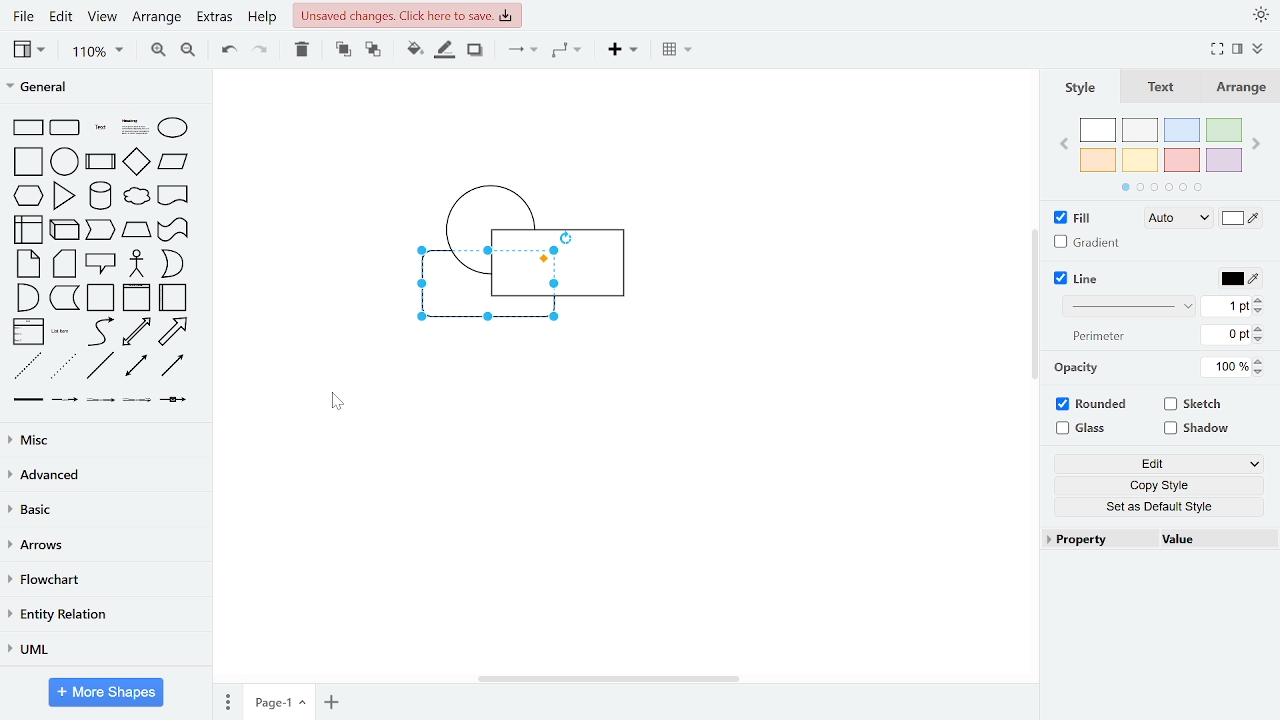 The image size is (1280, 720). What do you see at coordinates (414, 51) in the screenshot?
I see `fill color` at bounding box center [414, 51].